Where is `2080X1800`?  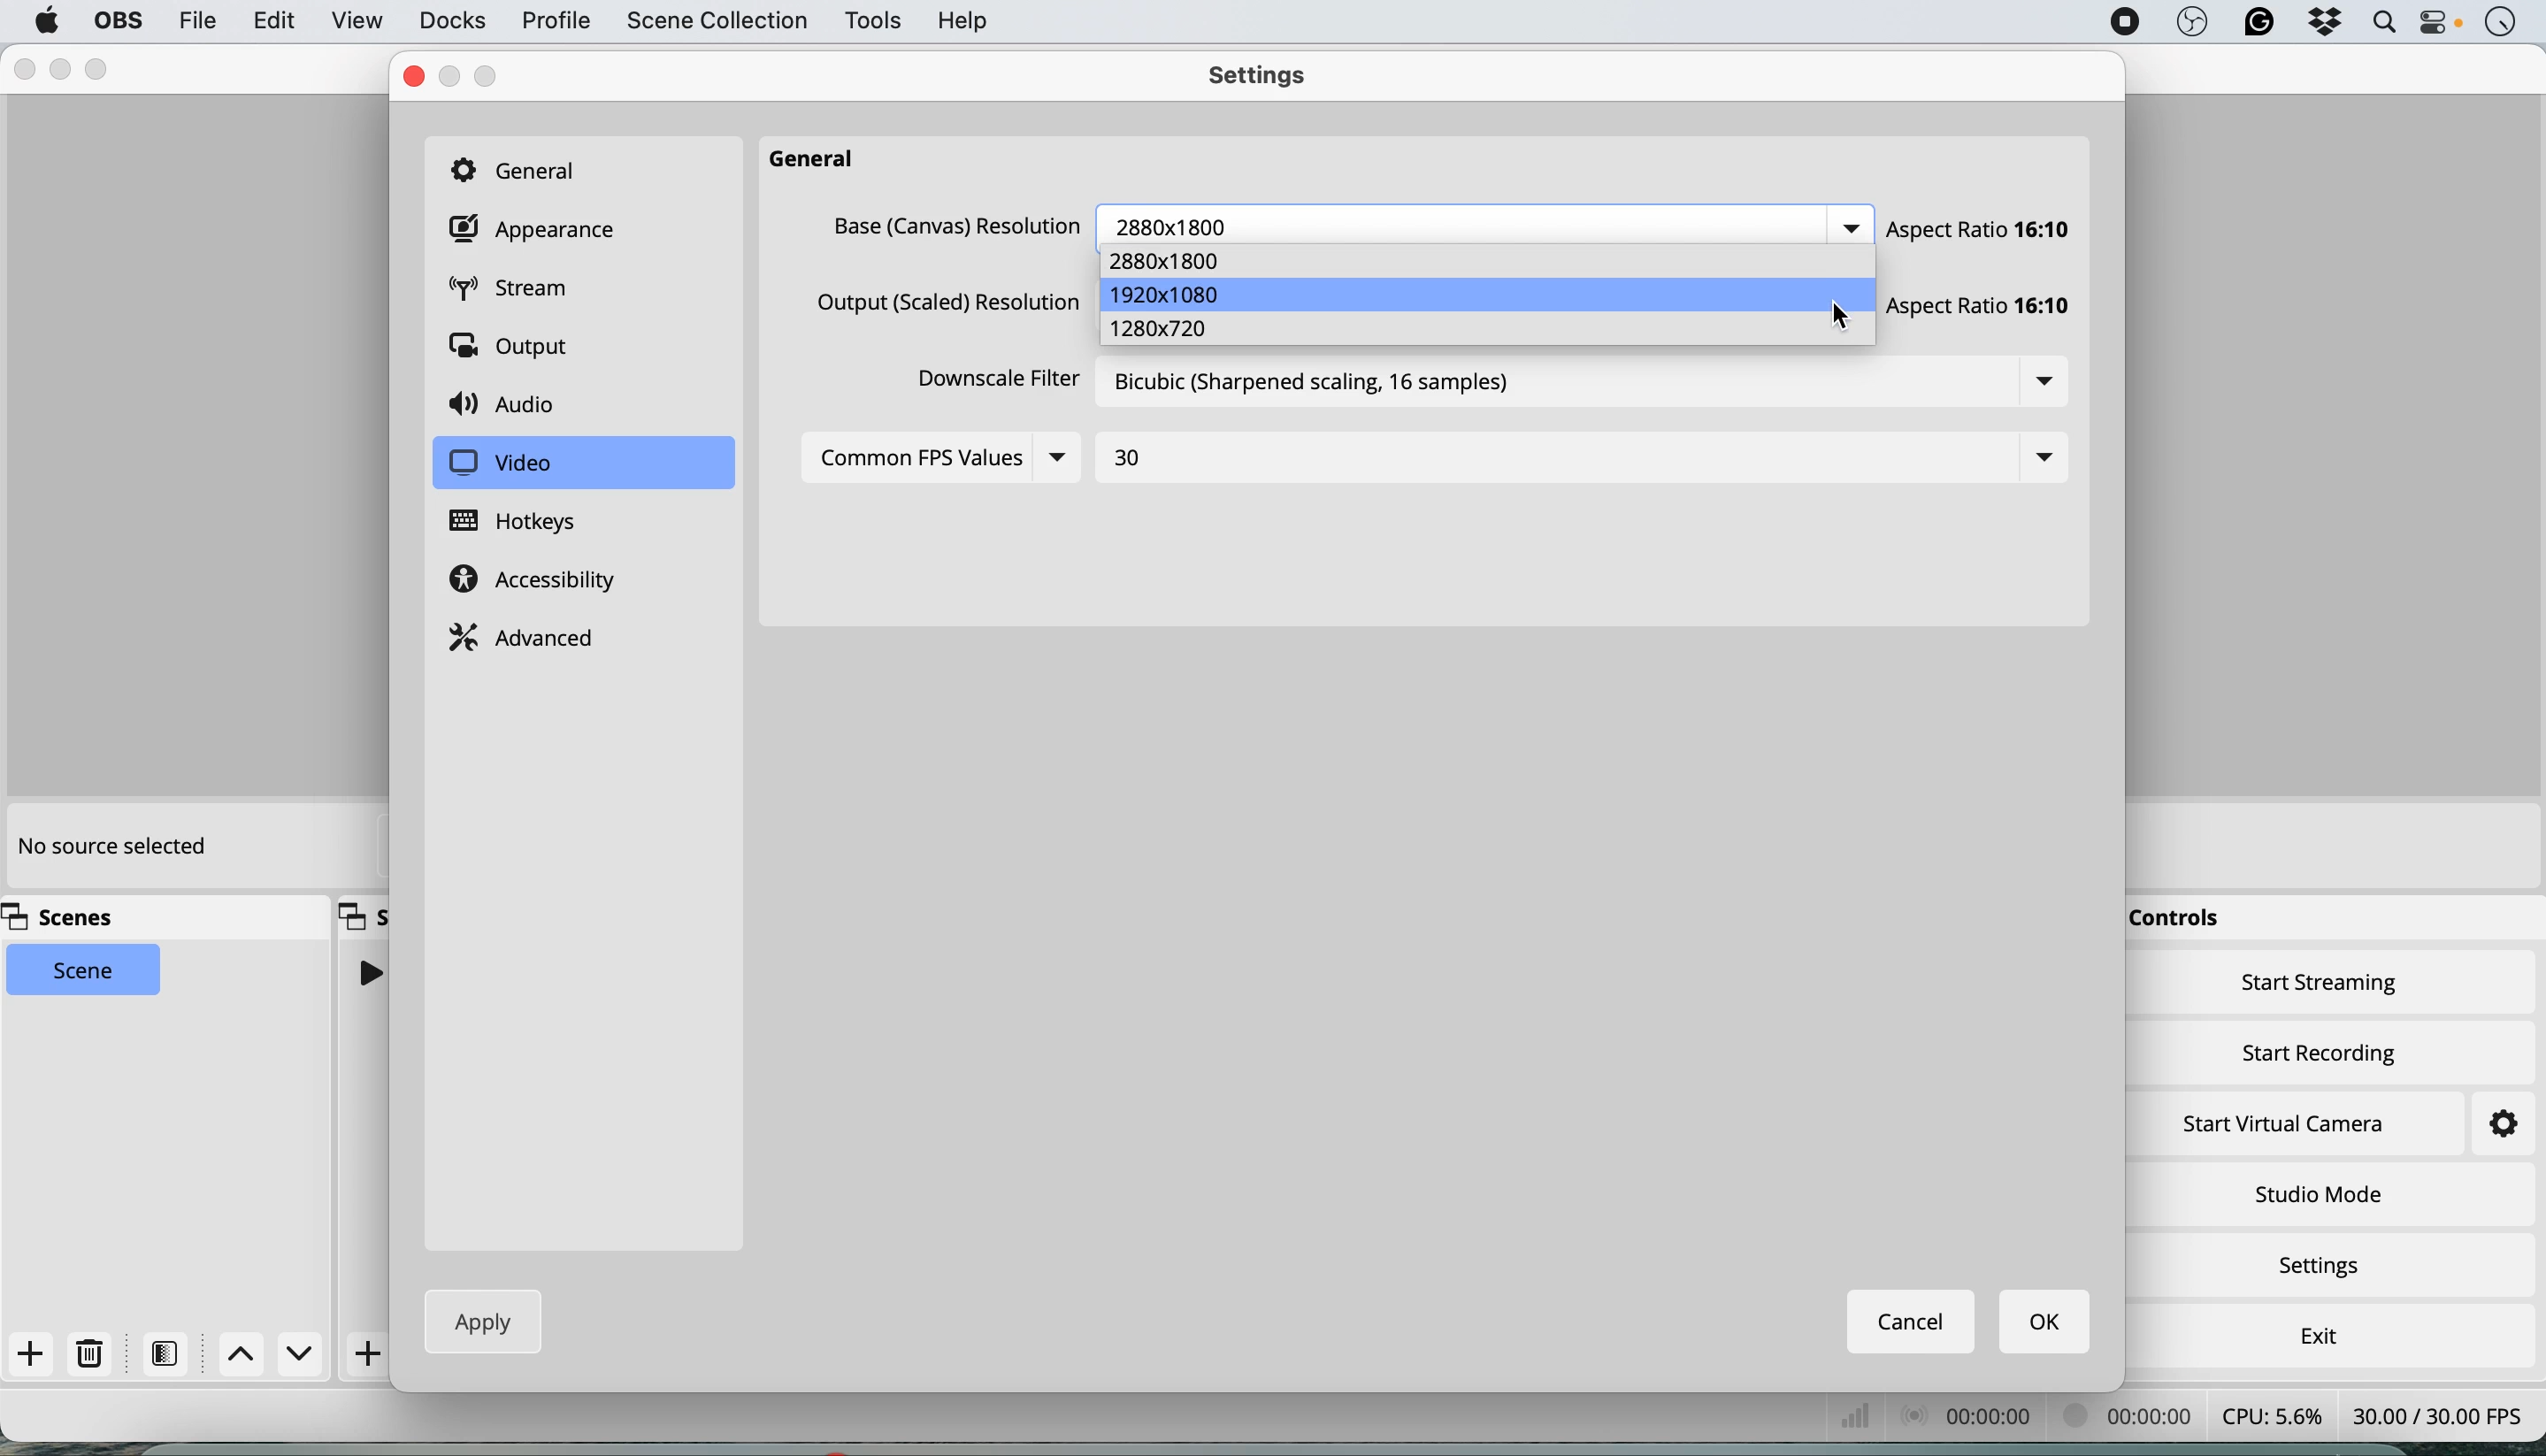
2080X1800 is located at coordinates (1178, 223).